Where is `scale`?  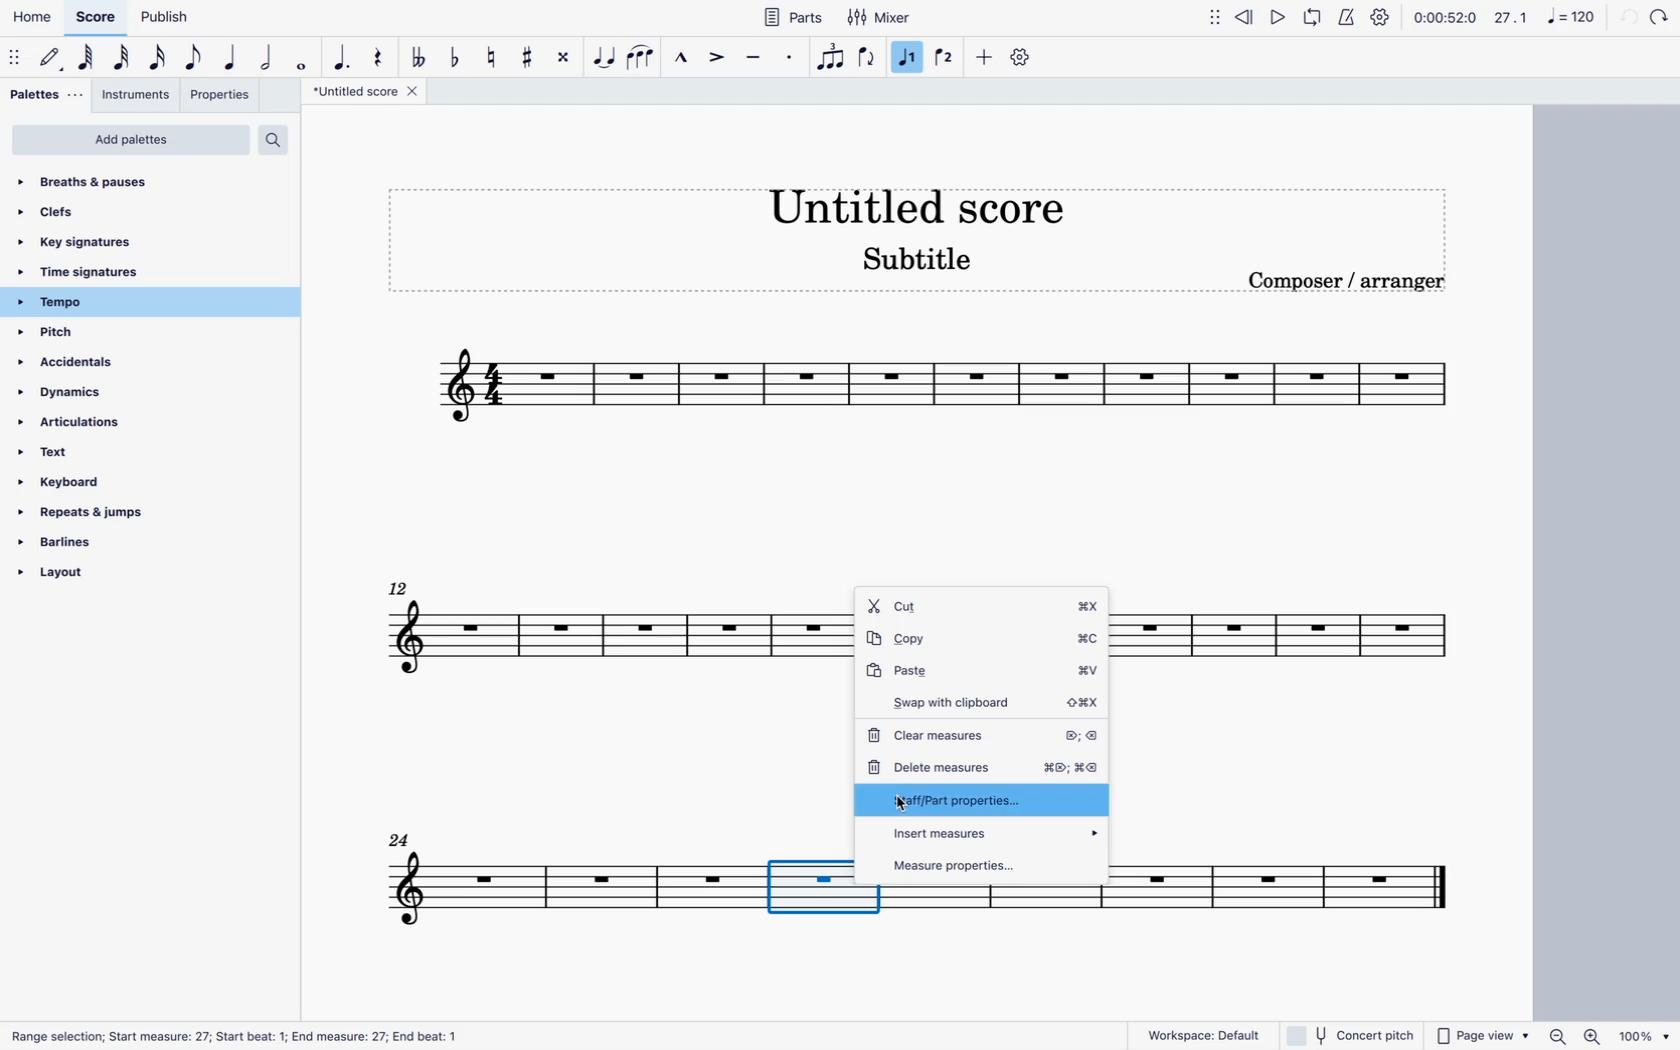 scale is located at coordinates (1544, 18).